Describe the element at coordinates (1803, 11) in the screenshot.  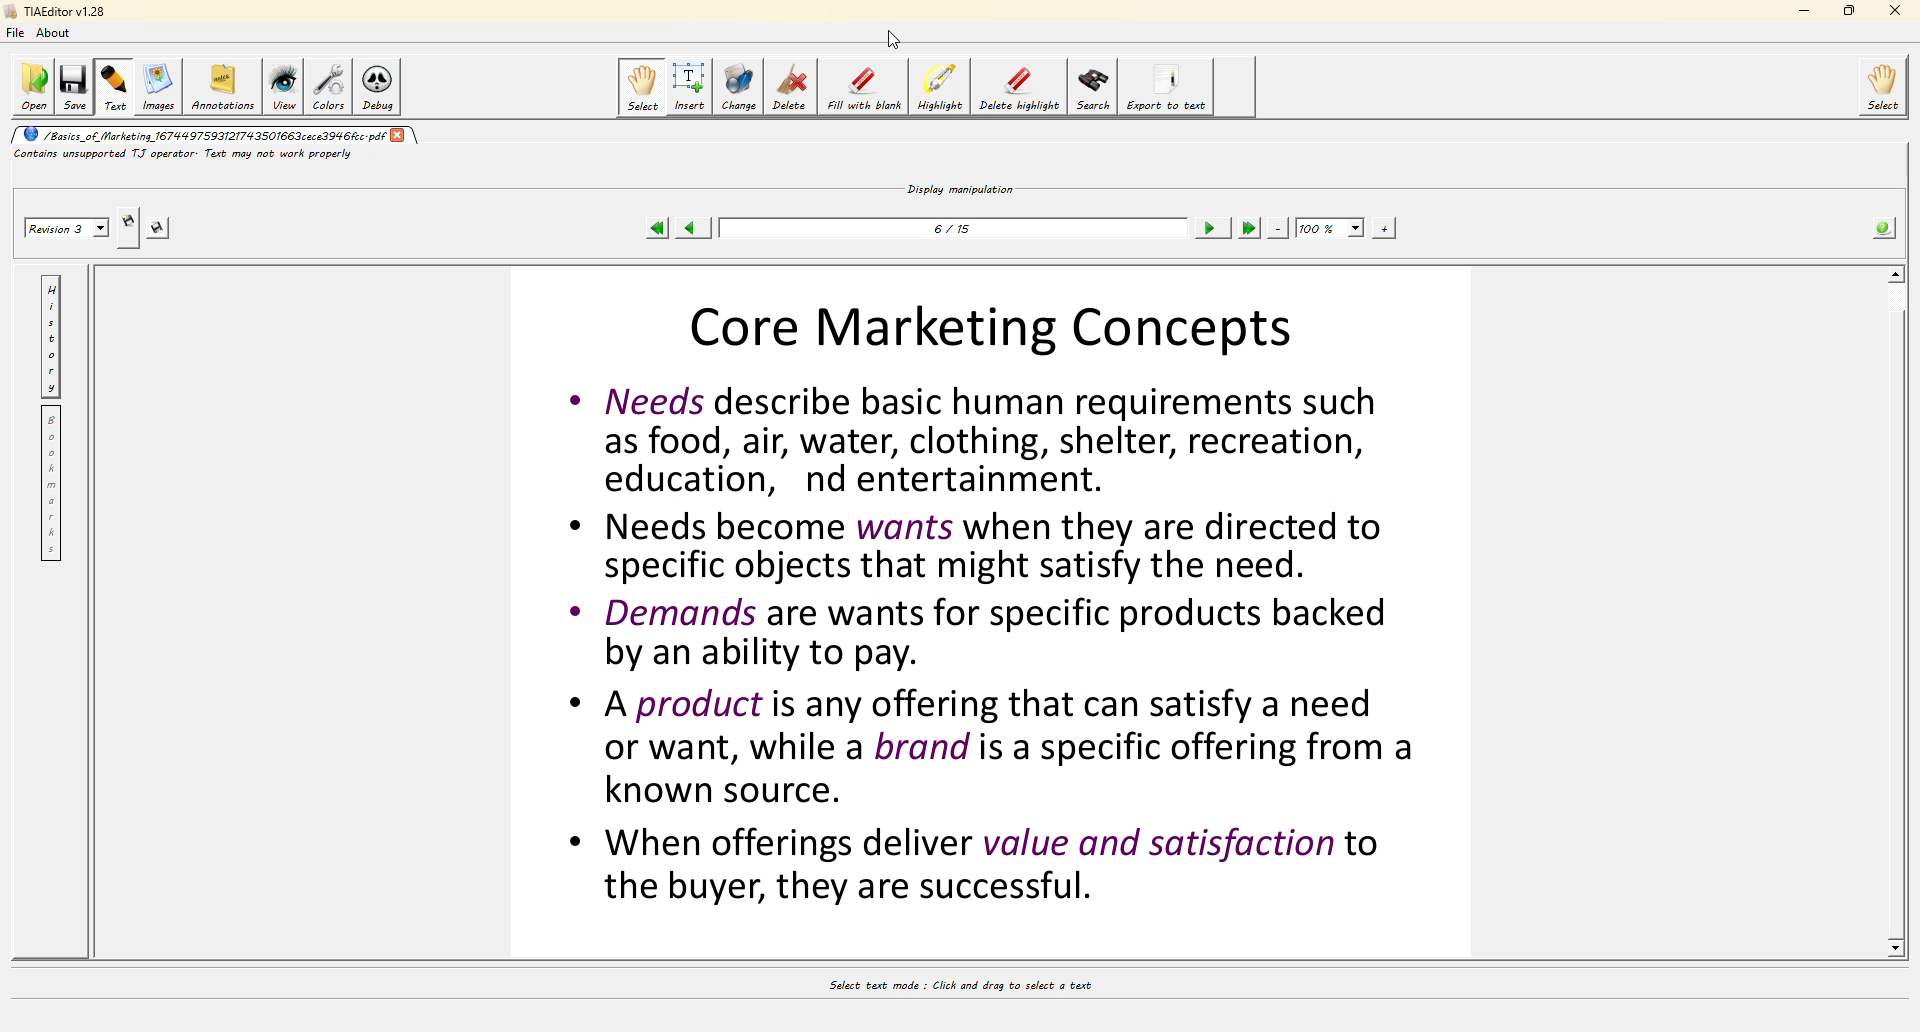
I see `minimize` at that location.